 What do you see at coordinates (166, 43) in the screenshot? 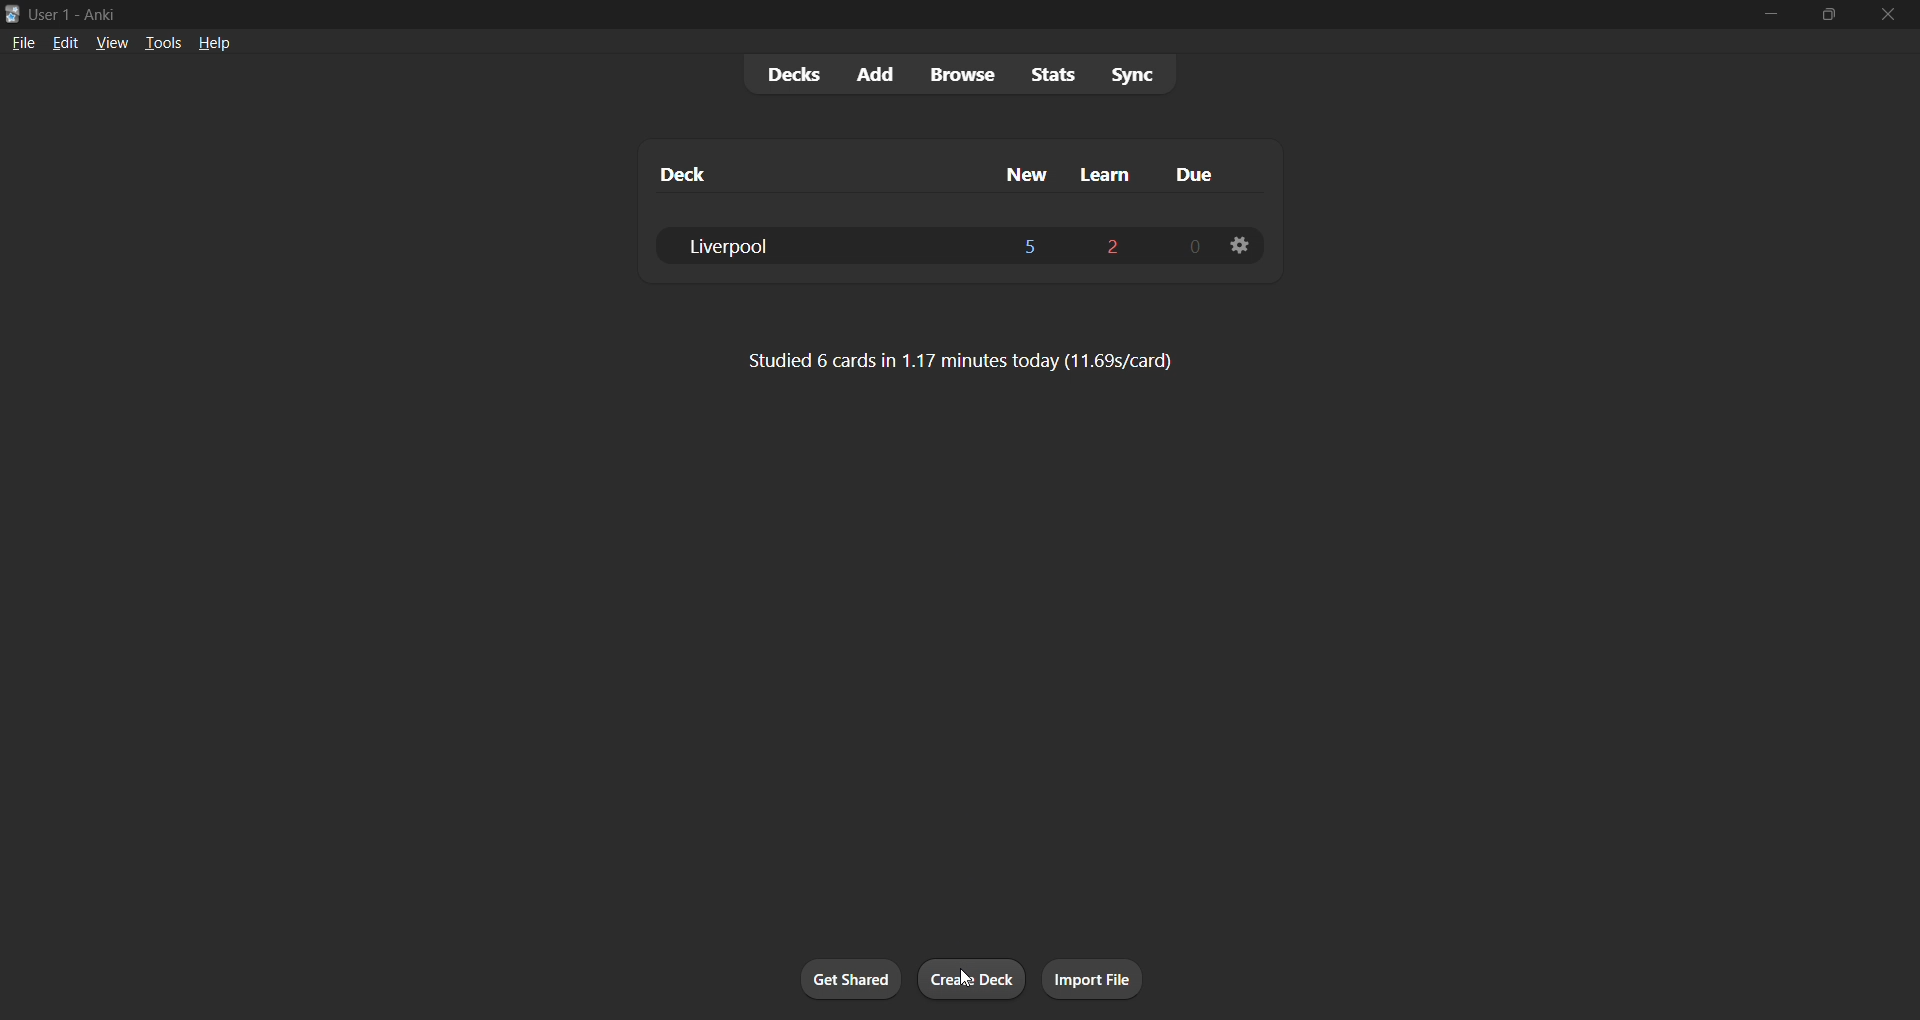
I see `tools` at bounding box center [166, 43].